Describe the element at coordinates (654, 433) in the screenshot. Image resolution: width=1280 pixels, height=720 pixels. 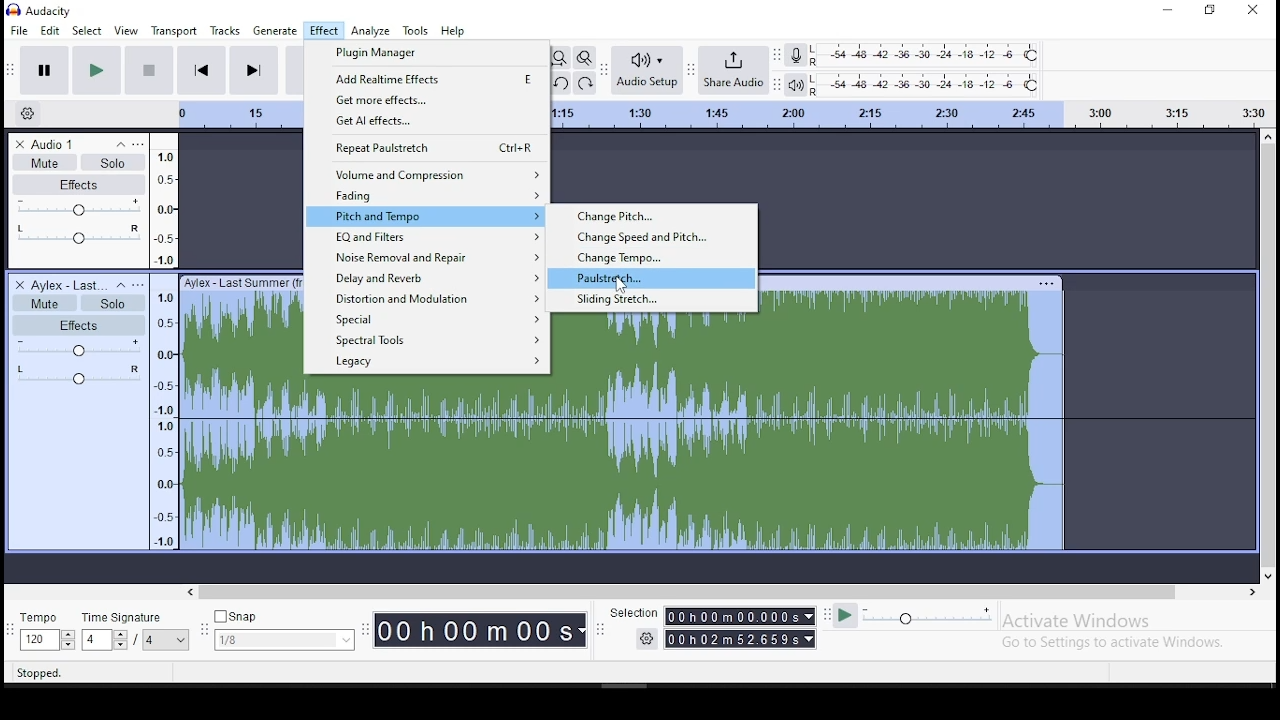
I see `audio track` at that location.